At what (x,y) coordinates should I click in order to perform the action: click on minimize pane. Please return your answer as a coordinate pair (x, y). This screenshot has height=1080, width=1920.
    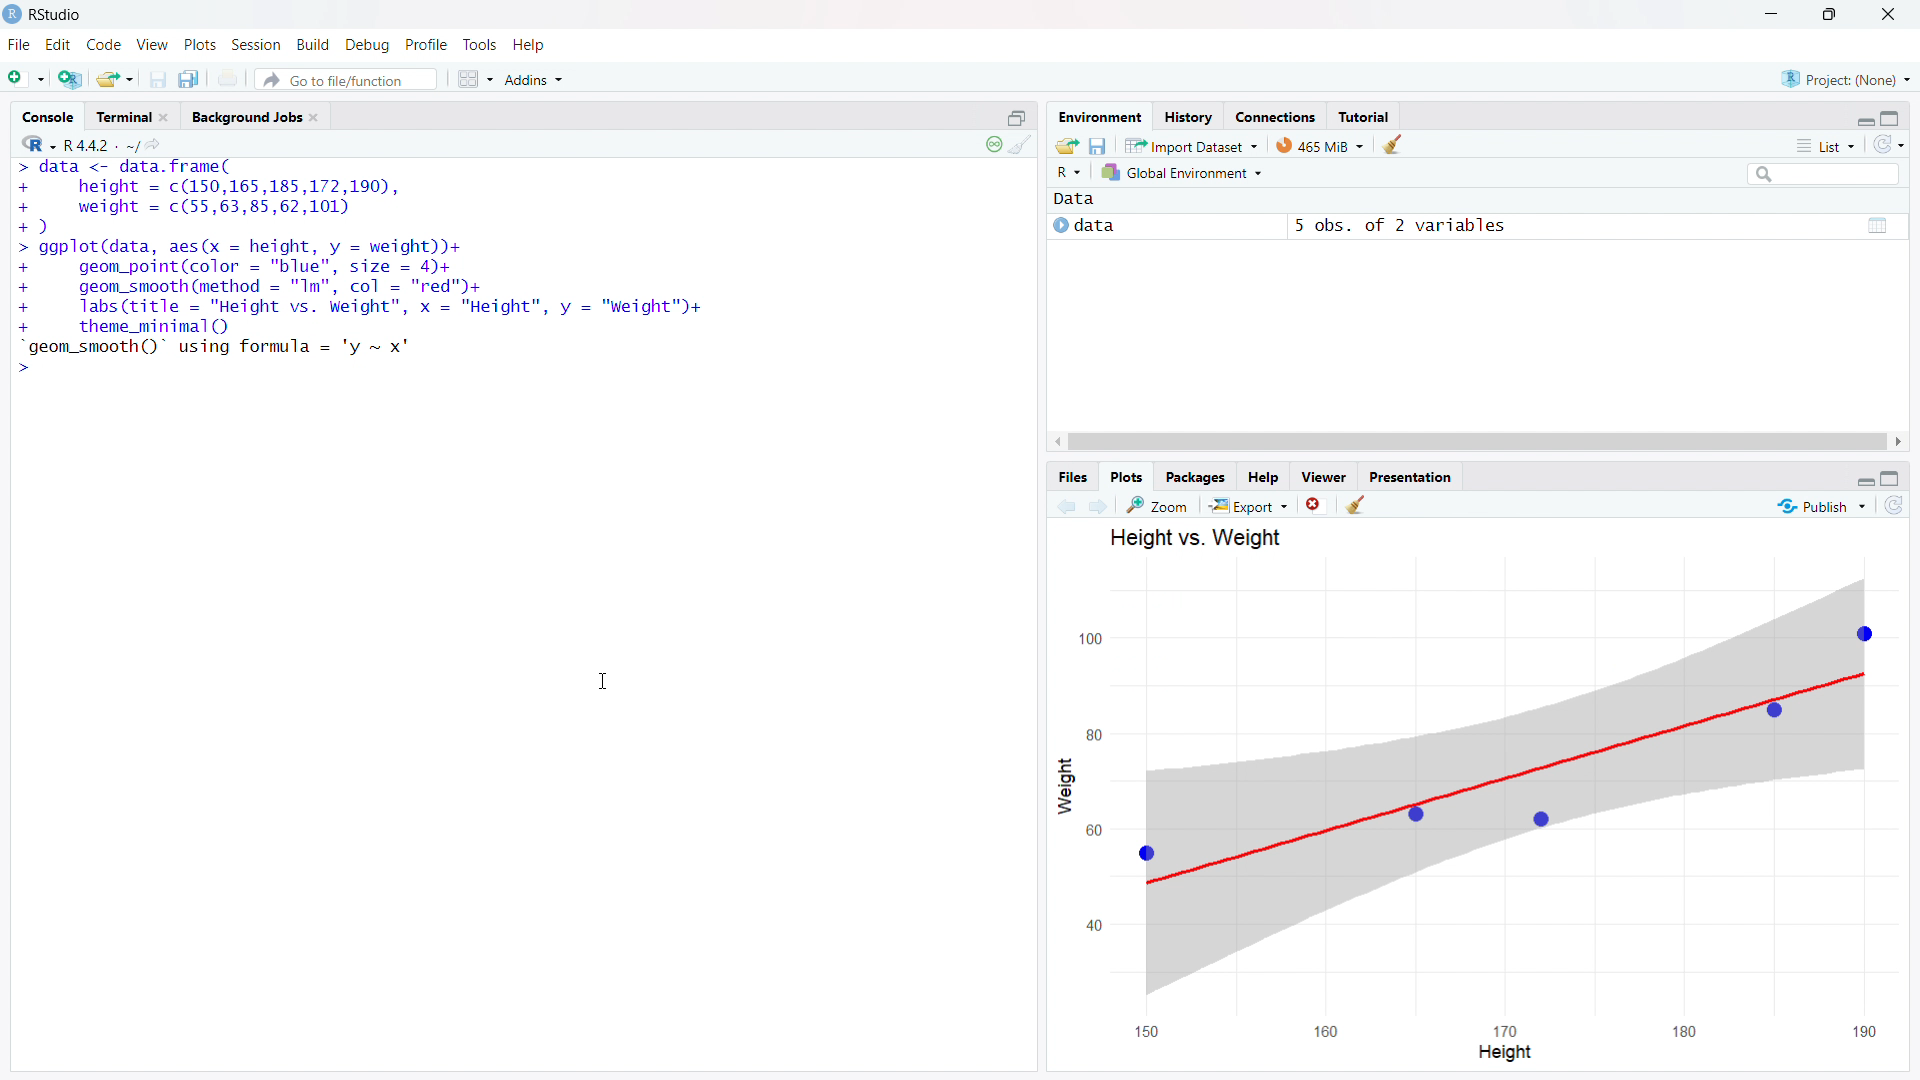
    Looking at the image, I should click on (1865, 478).